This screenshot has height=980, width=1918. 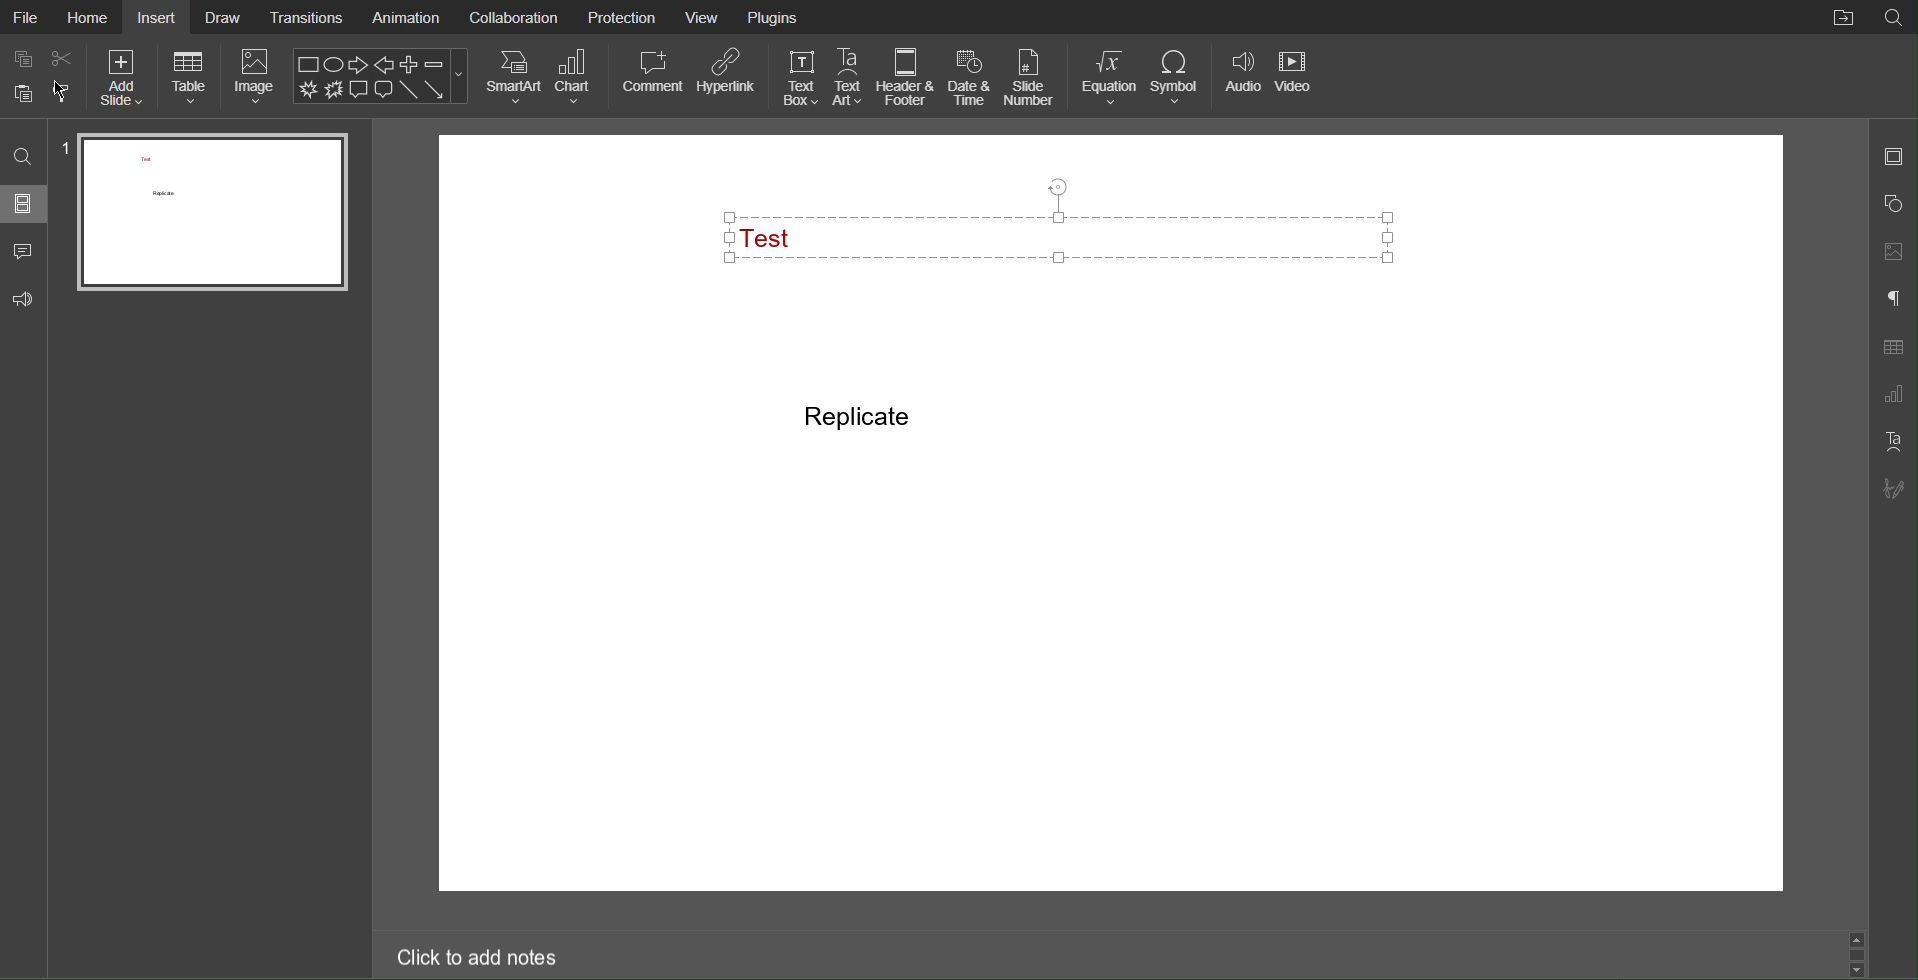 I want to click on Text Art, so click(x=1890, y=442).